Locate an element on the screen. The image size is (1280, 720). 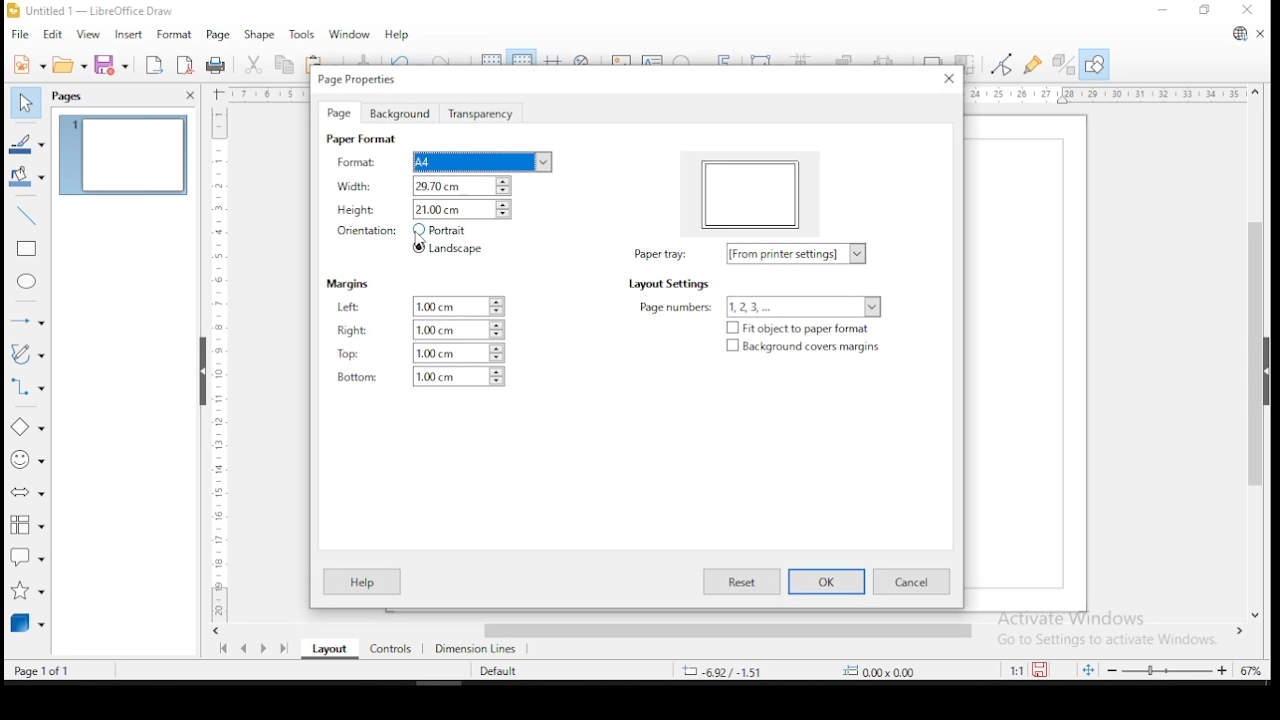
arrange is located at coordinates (848, 58).